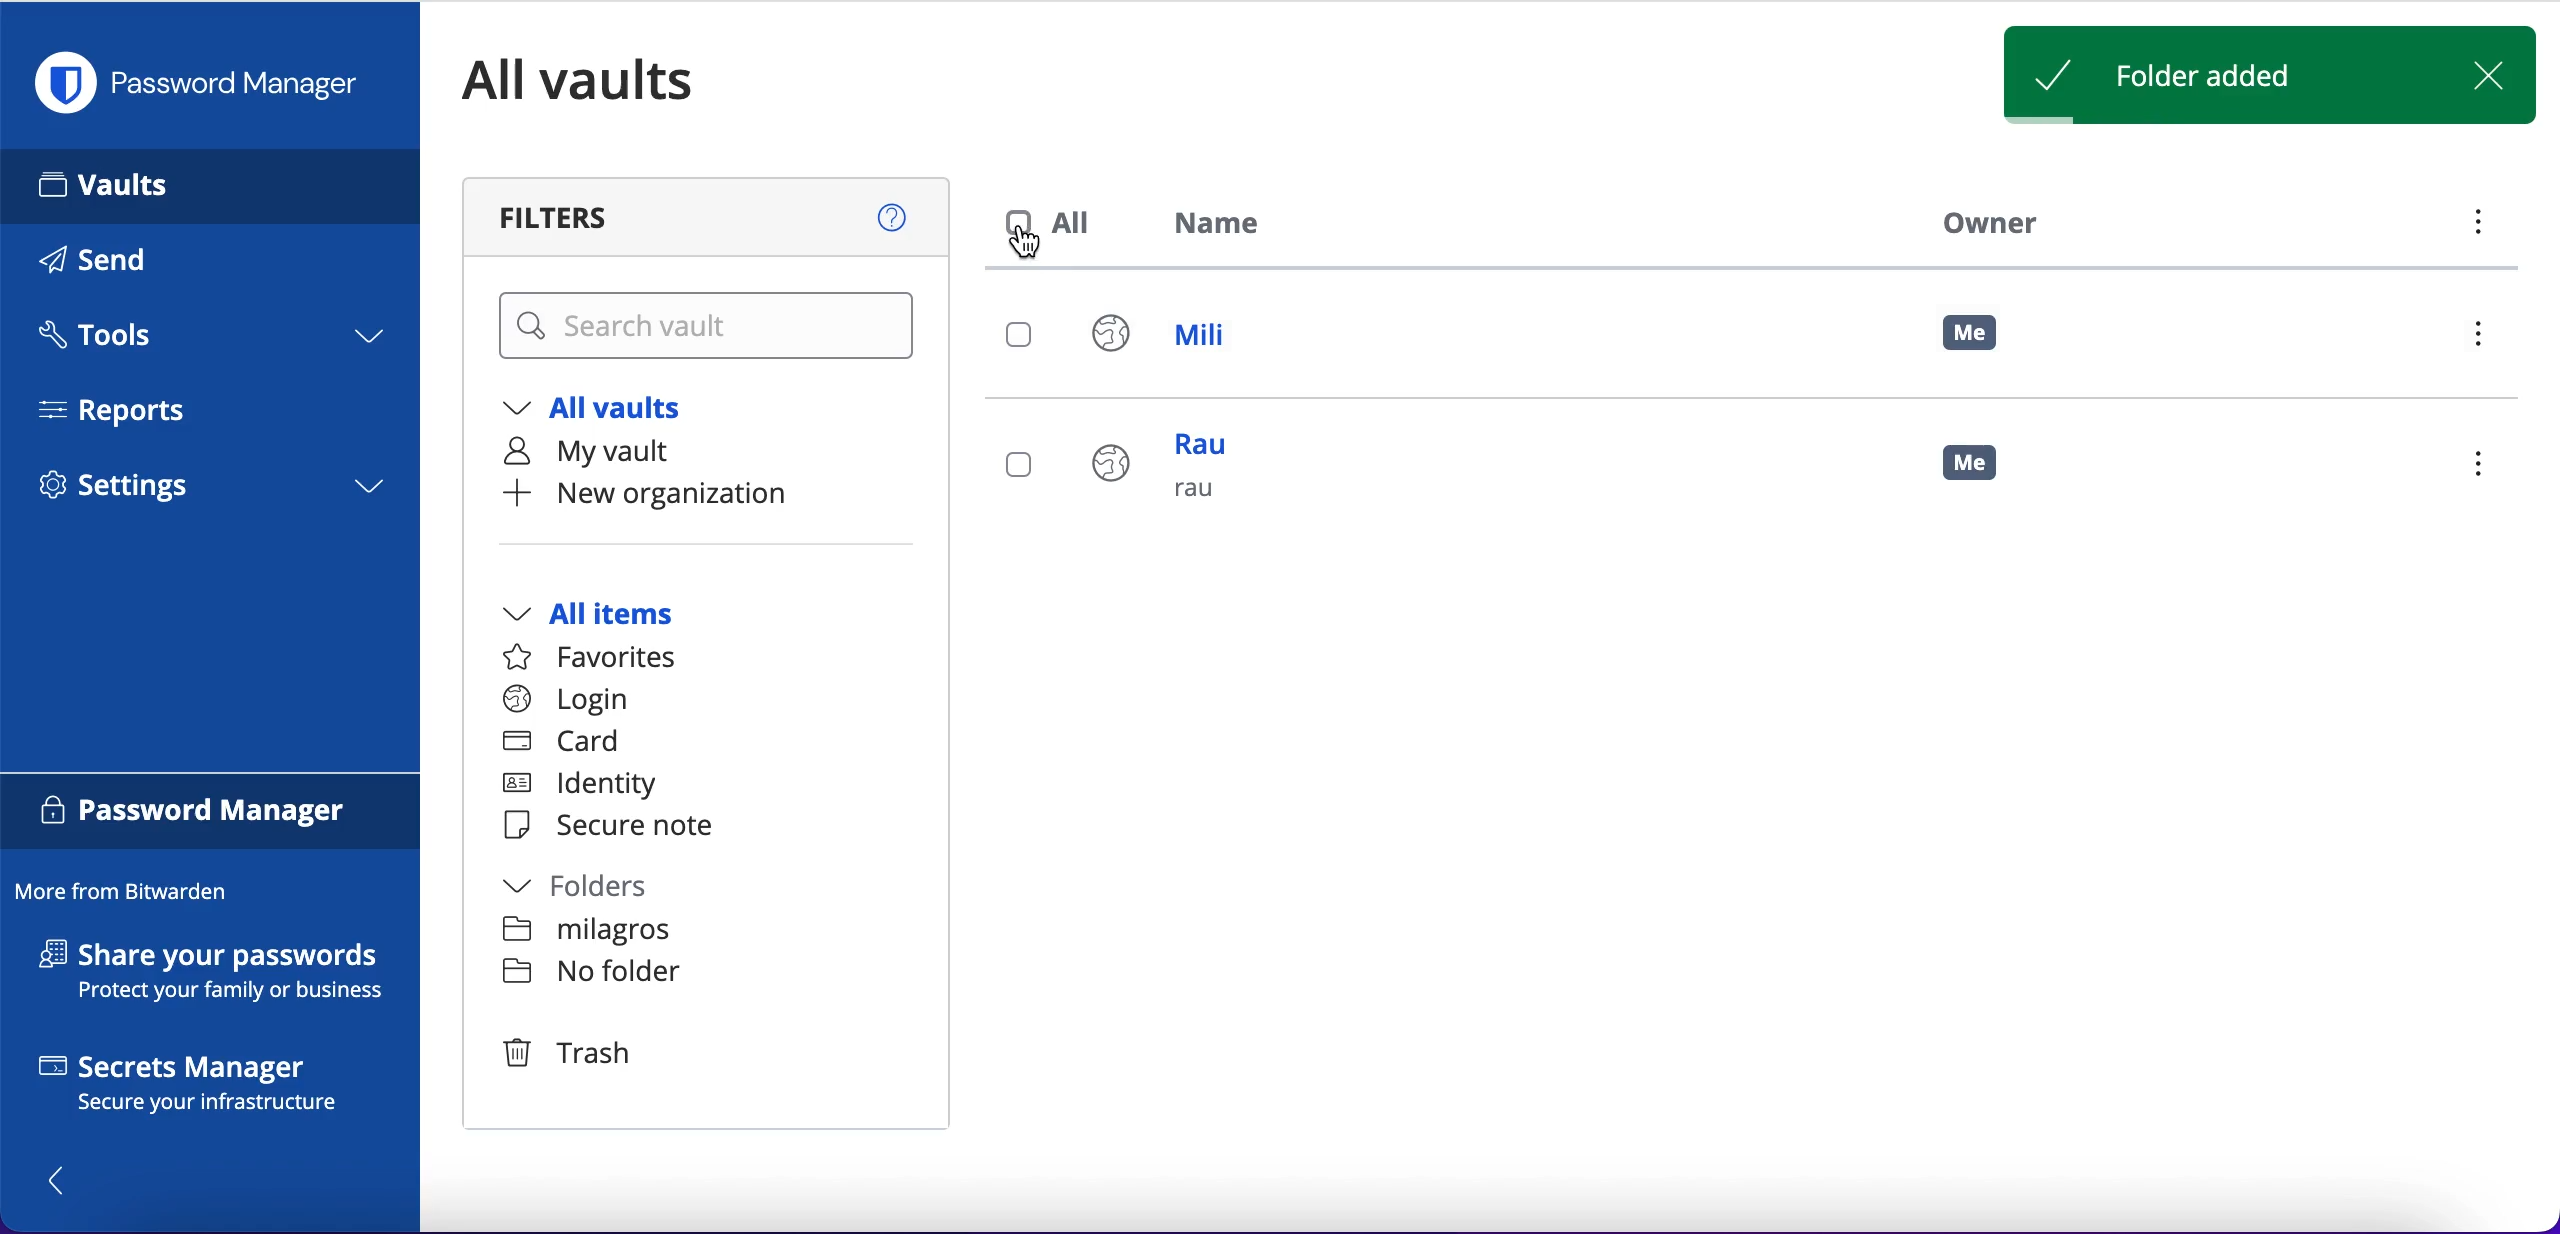 Image resolution: width=2560 pixels, height=1234 pixels. I want to click on tools, so click(208, 341).